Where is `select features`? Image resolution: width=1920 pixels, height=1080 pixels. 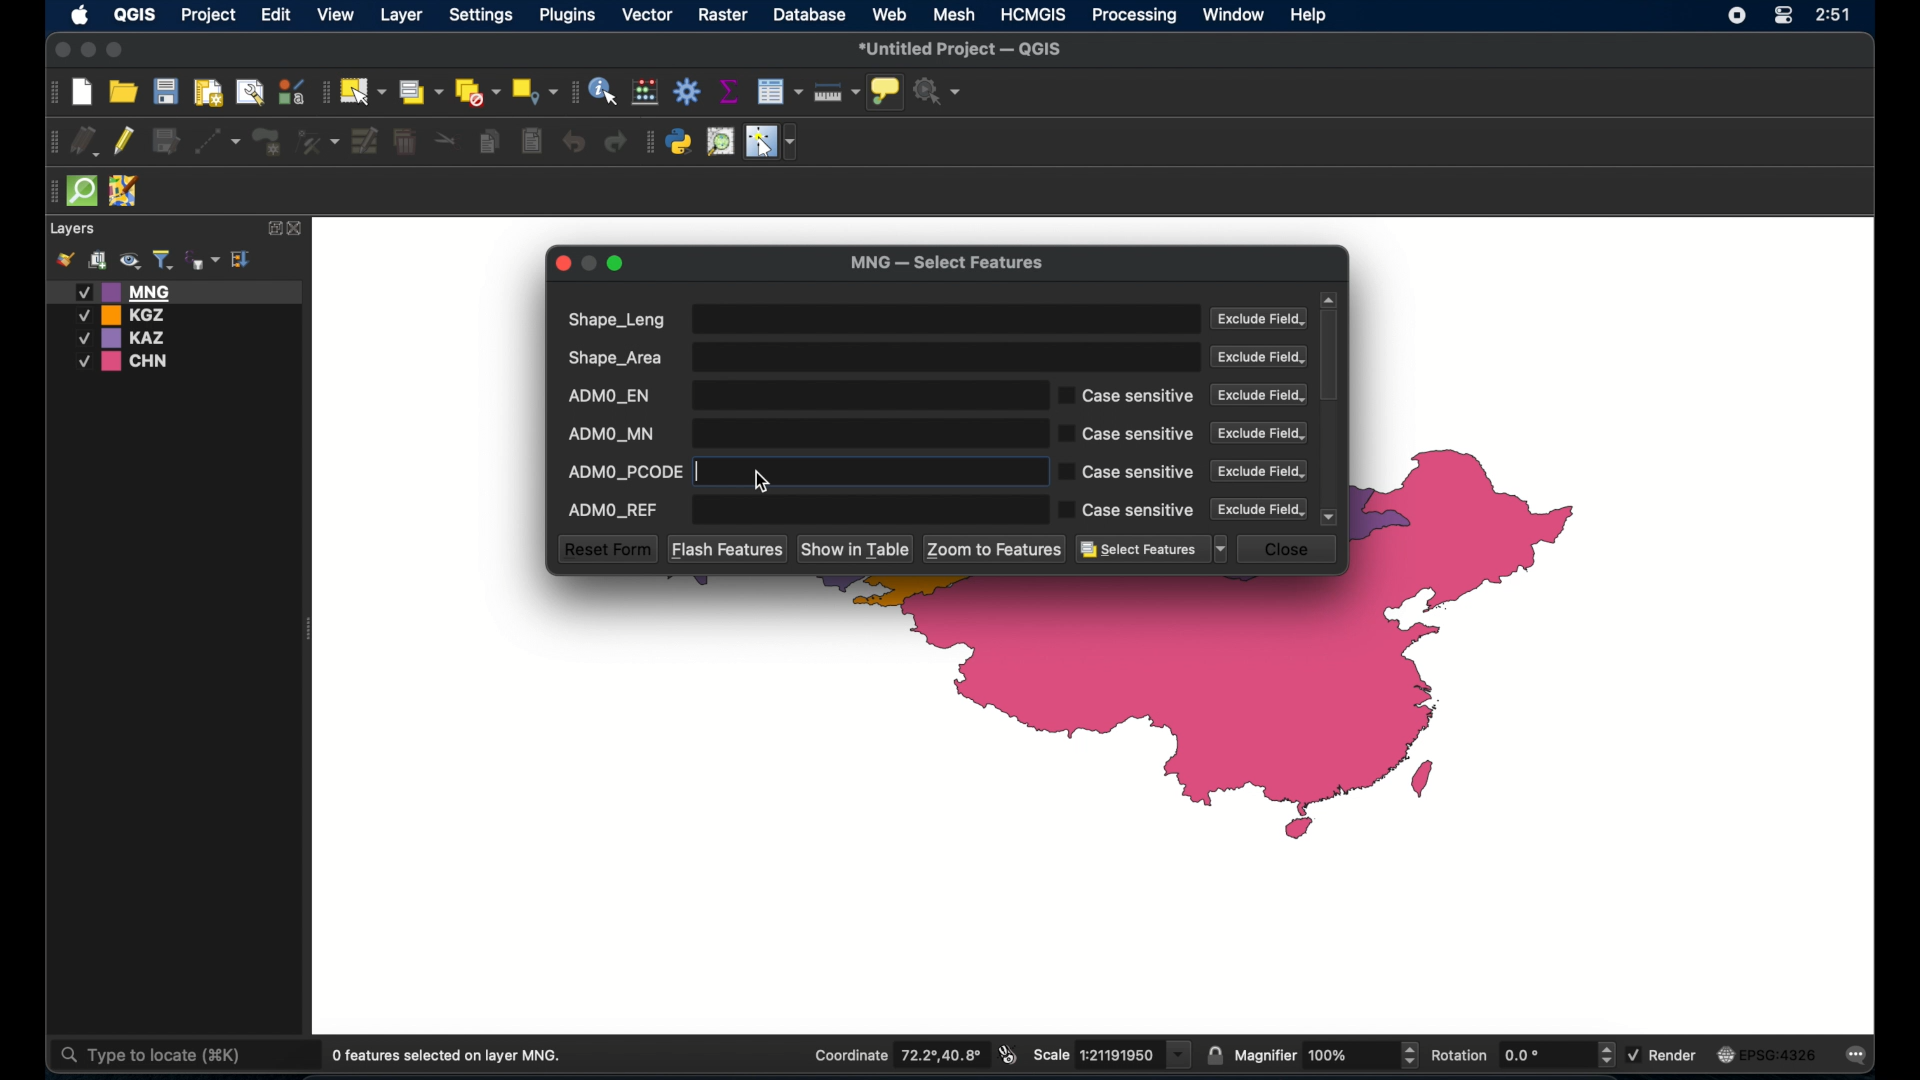 select features is located at coordinates (1152, 550).